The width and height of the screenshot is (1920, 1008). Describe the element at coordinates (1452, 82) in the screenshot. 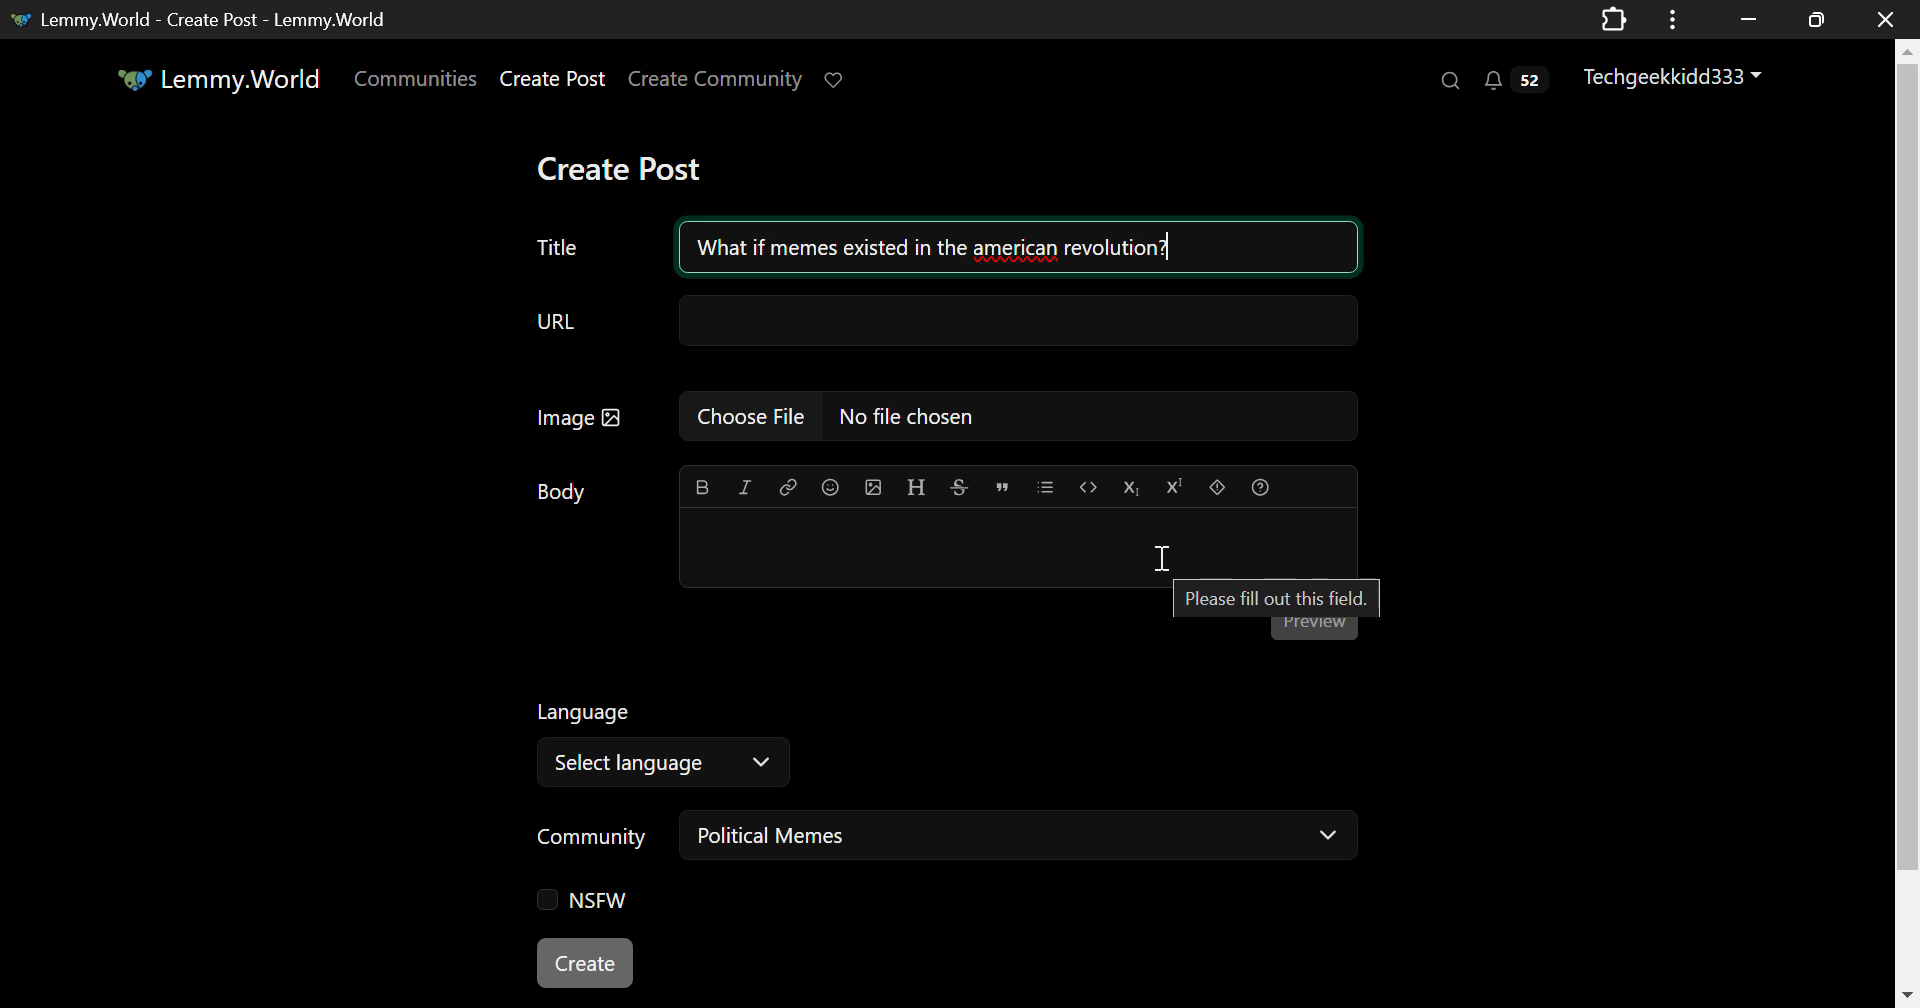

I see `Search` at that location.